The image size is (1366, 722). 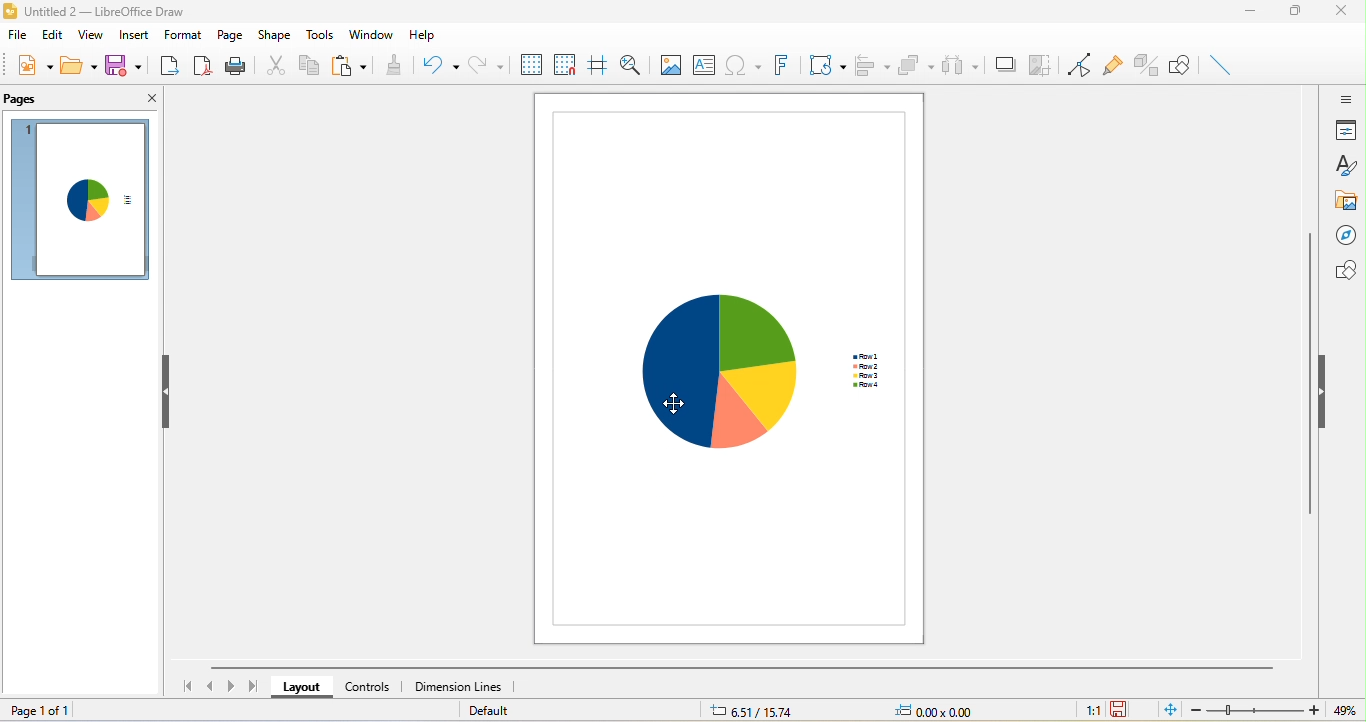 What do you see at coordinates (62, 100) in the screenshot?
I see `pages` at bounding box center [62, 100].